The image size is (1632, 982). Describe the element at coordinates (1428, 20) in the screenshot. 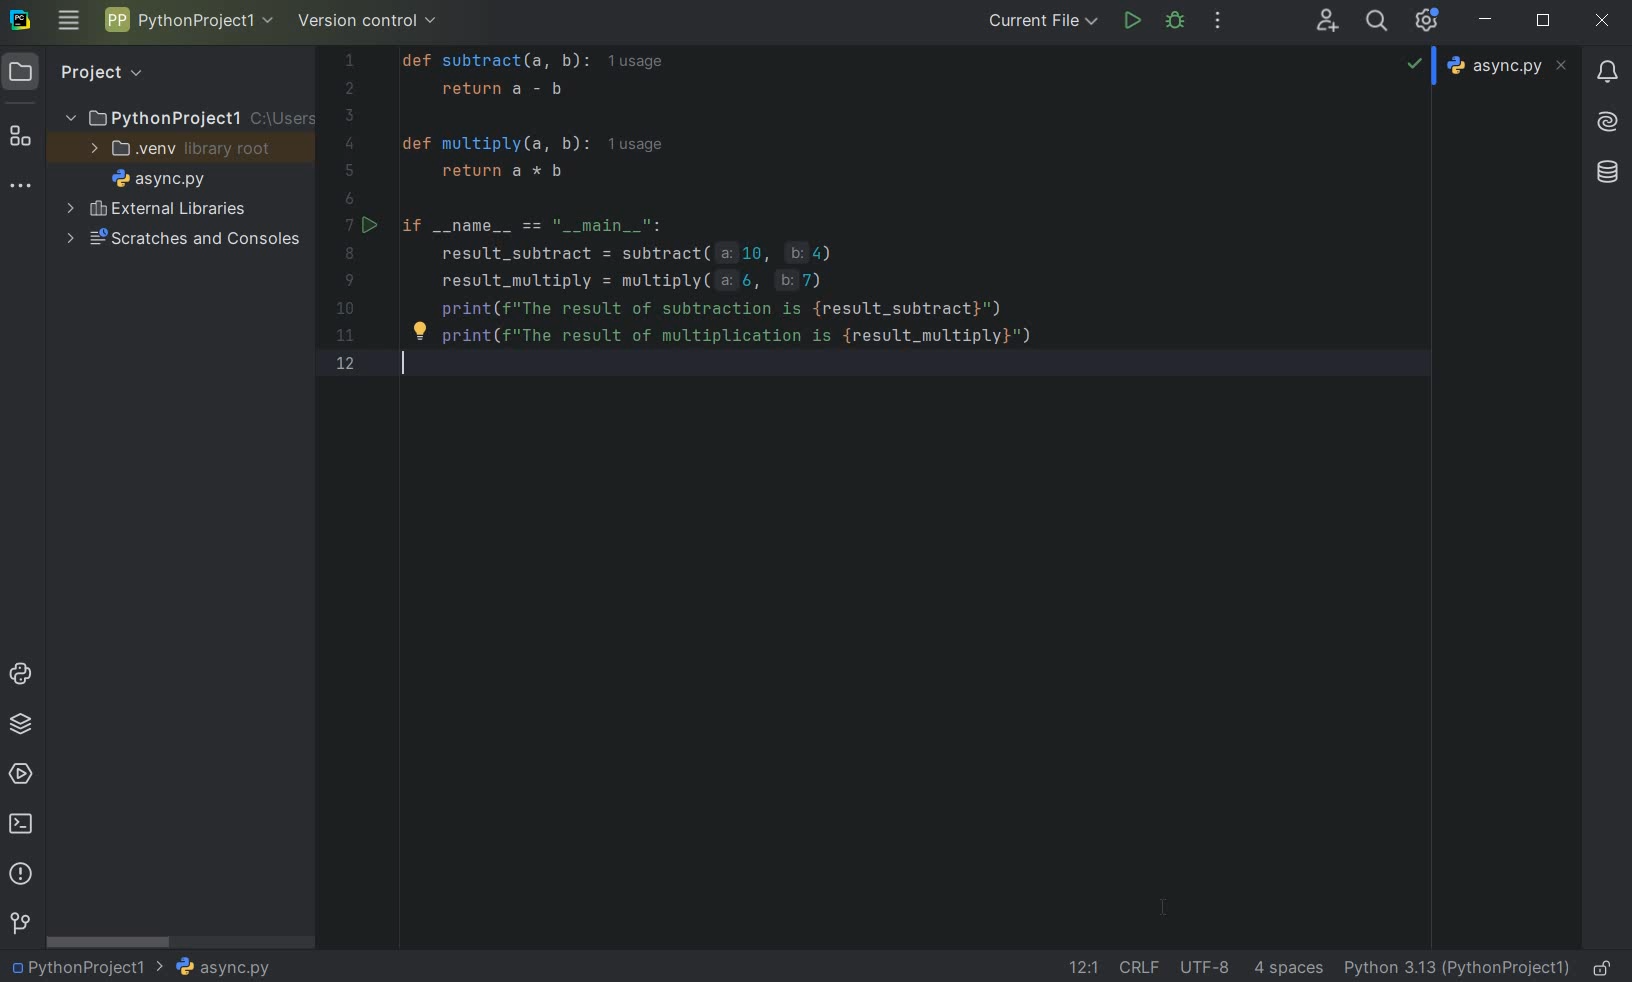

I see `ide and project settings` at that location.